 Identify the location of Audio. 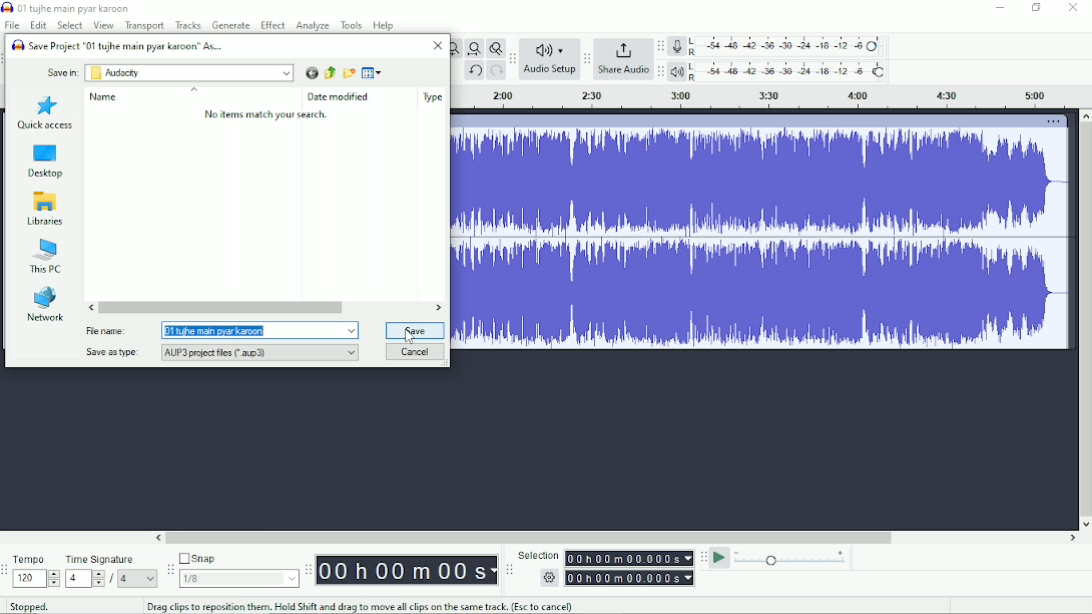
(760, 240).